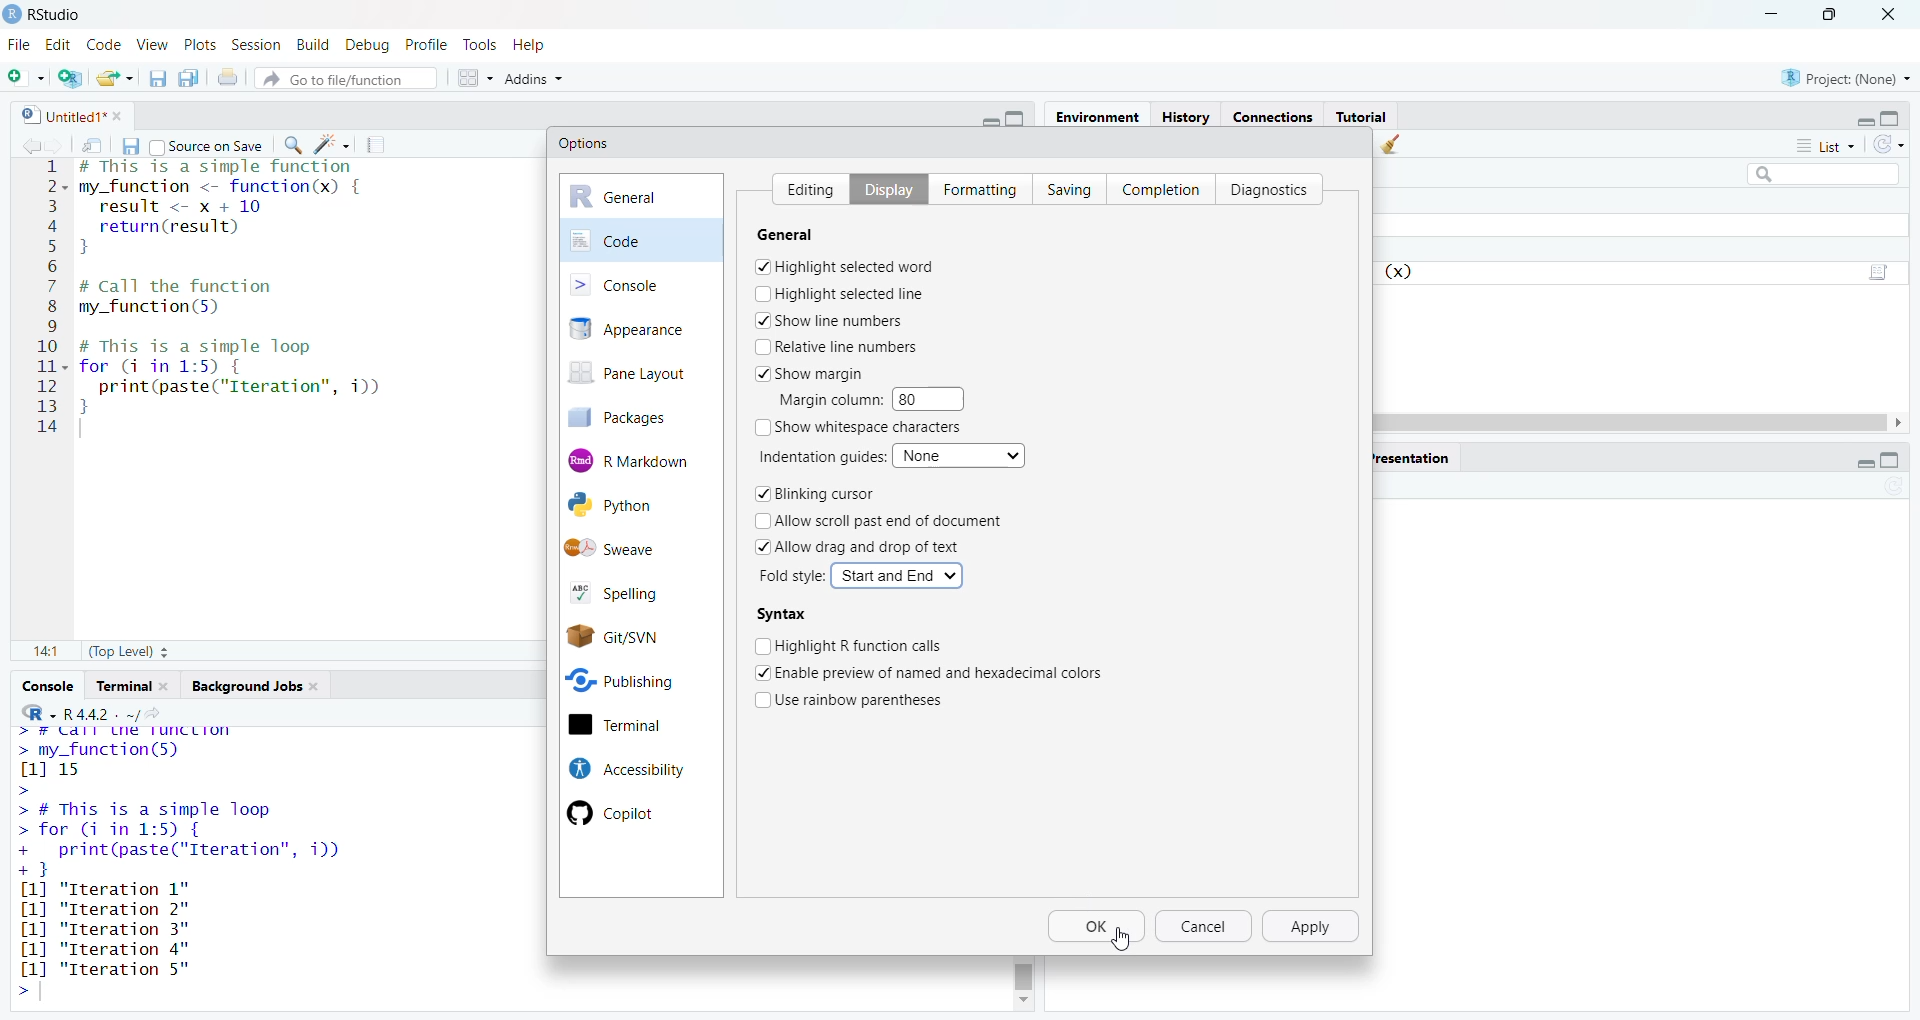 The image size is (1920, 1020). What do you see at coordinates (827, 399) in the screenshot?
I see `margin column` at bounding box center [827, 399].